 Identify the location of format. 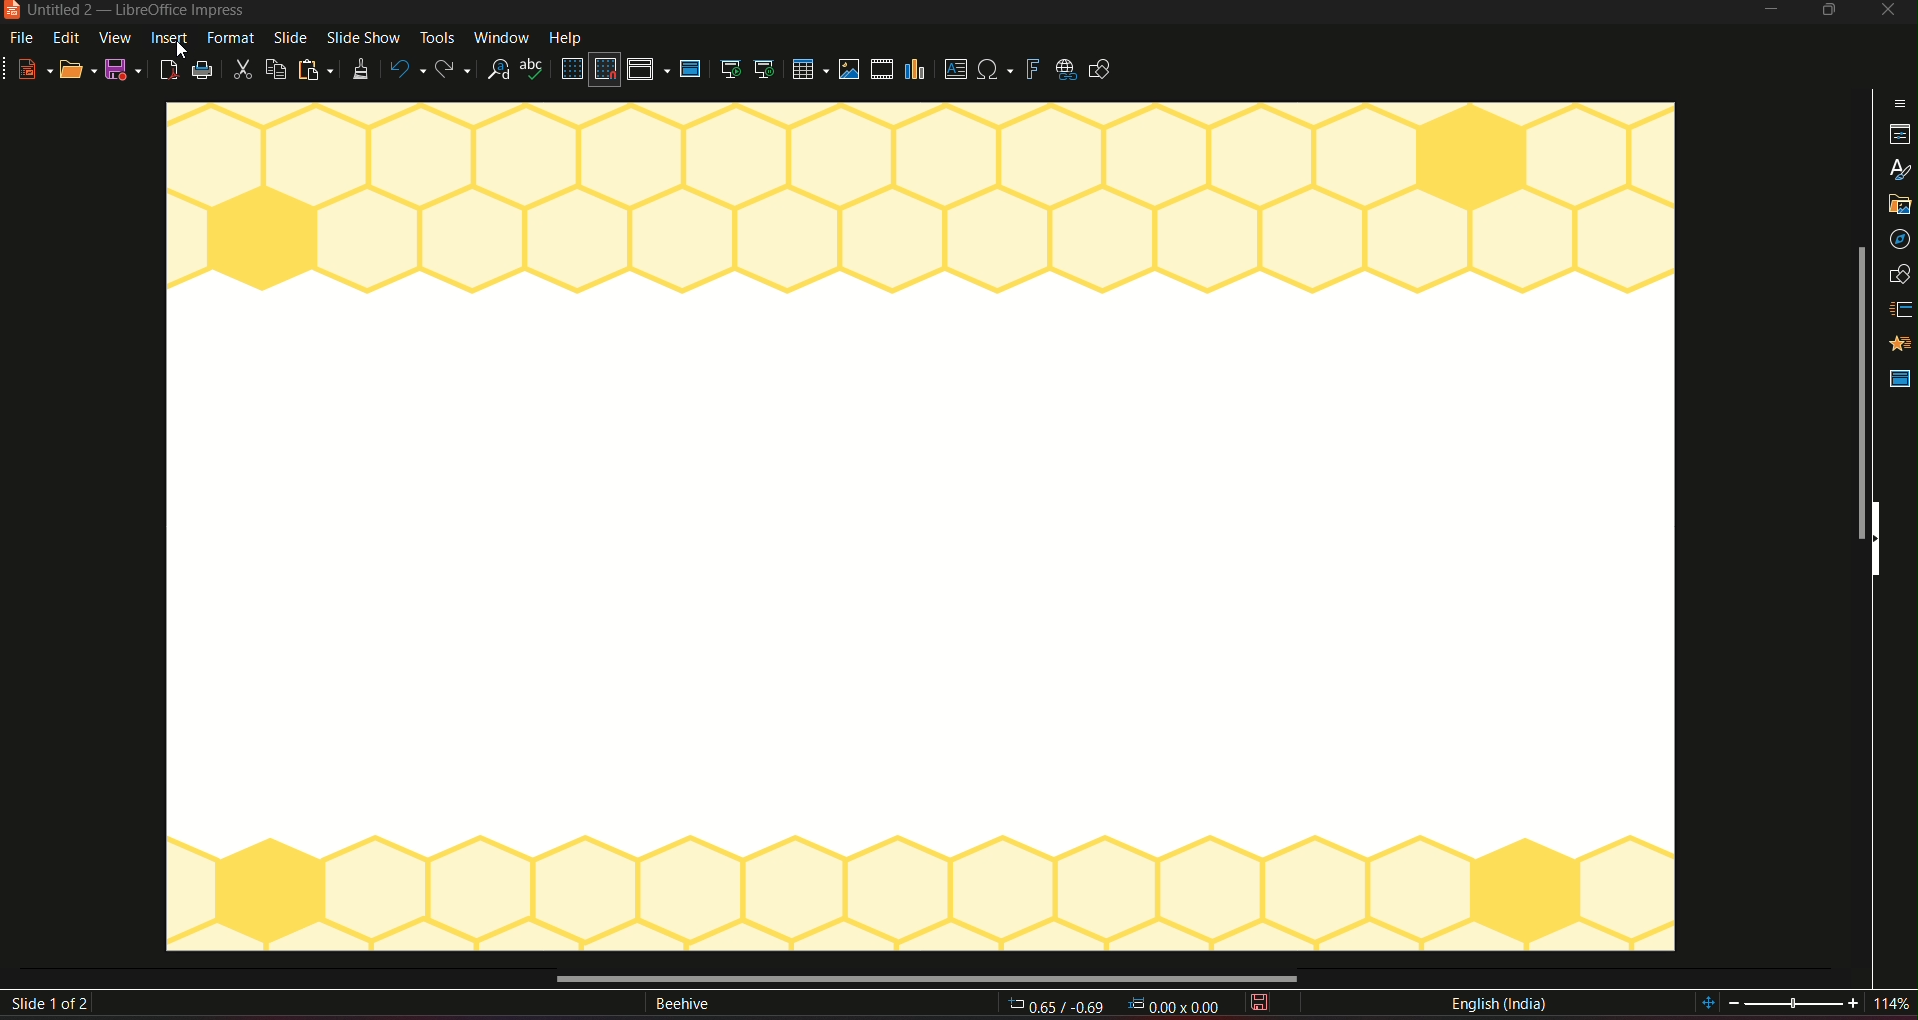
(231, 38).